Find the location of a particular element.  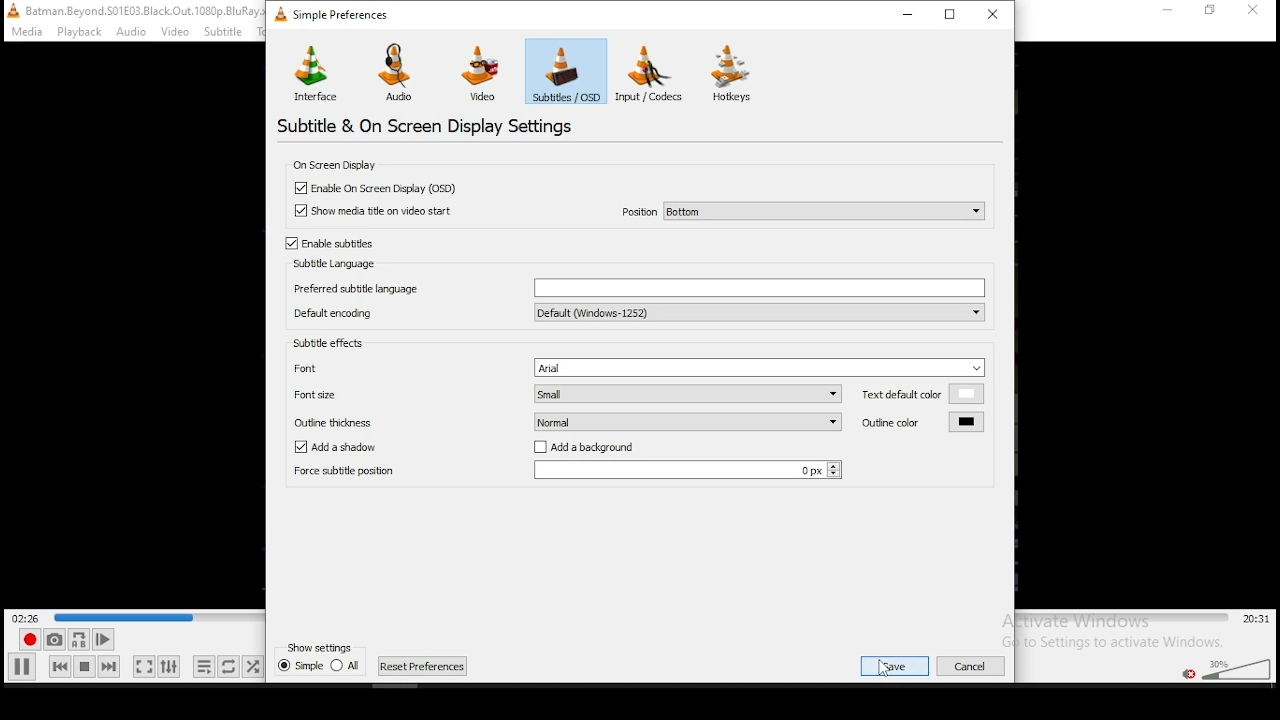

previous chapter is located at coordinates (320, 670).